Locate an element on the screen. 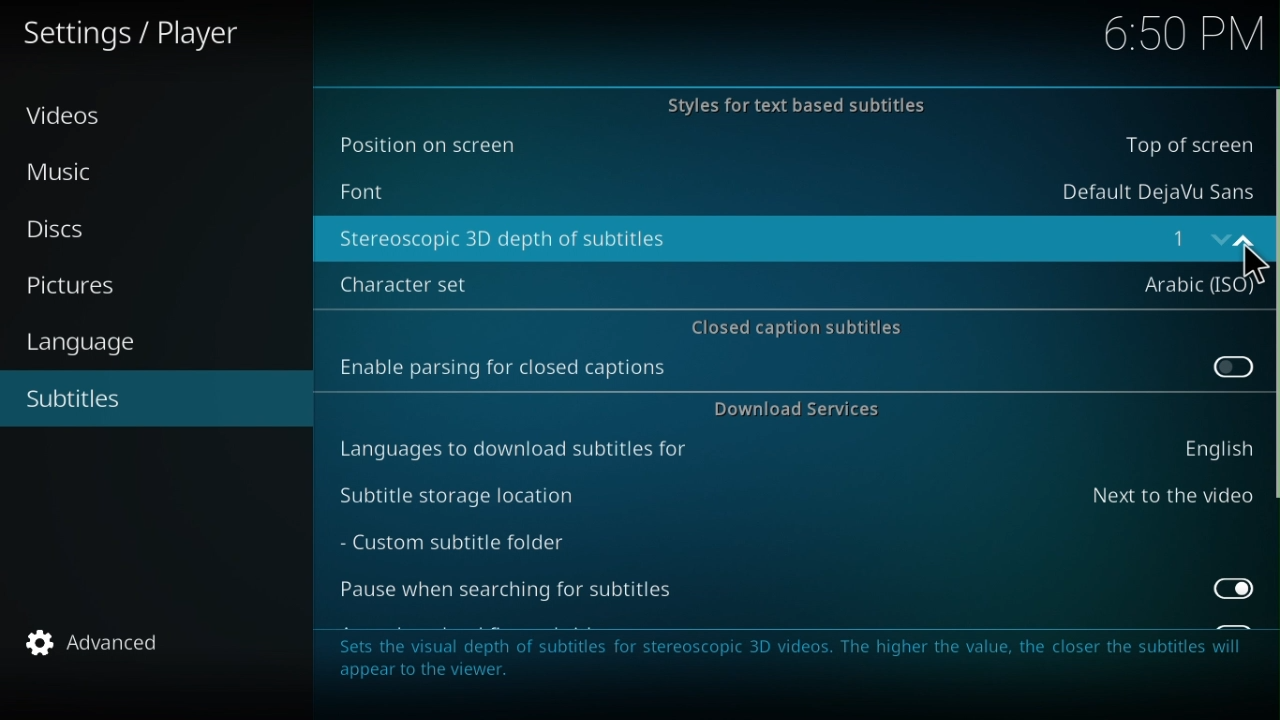  Time is located at coordinates (1179, 33).